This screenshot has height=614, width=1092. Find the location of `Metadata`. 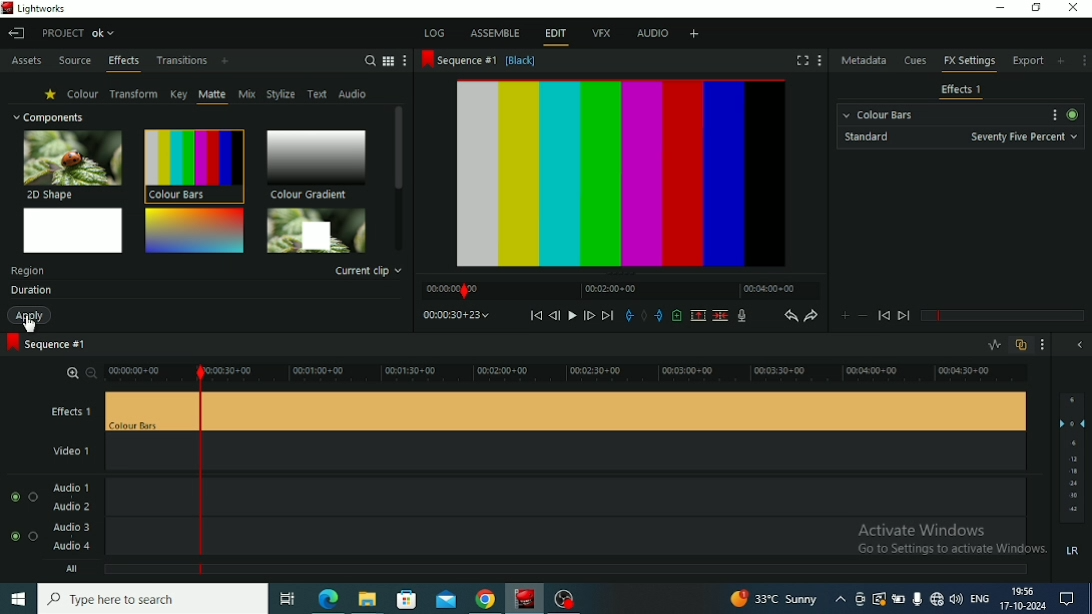

Metadata is located at coordinates (865, 60).